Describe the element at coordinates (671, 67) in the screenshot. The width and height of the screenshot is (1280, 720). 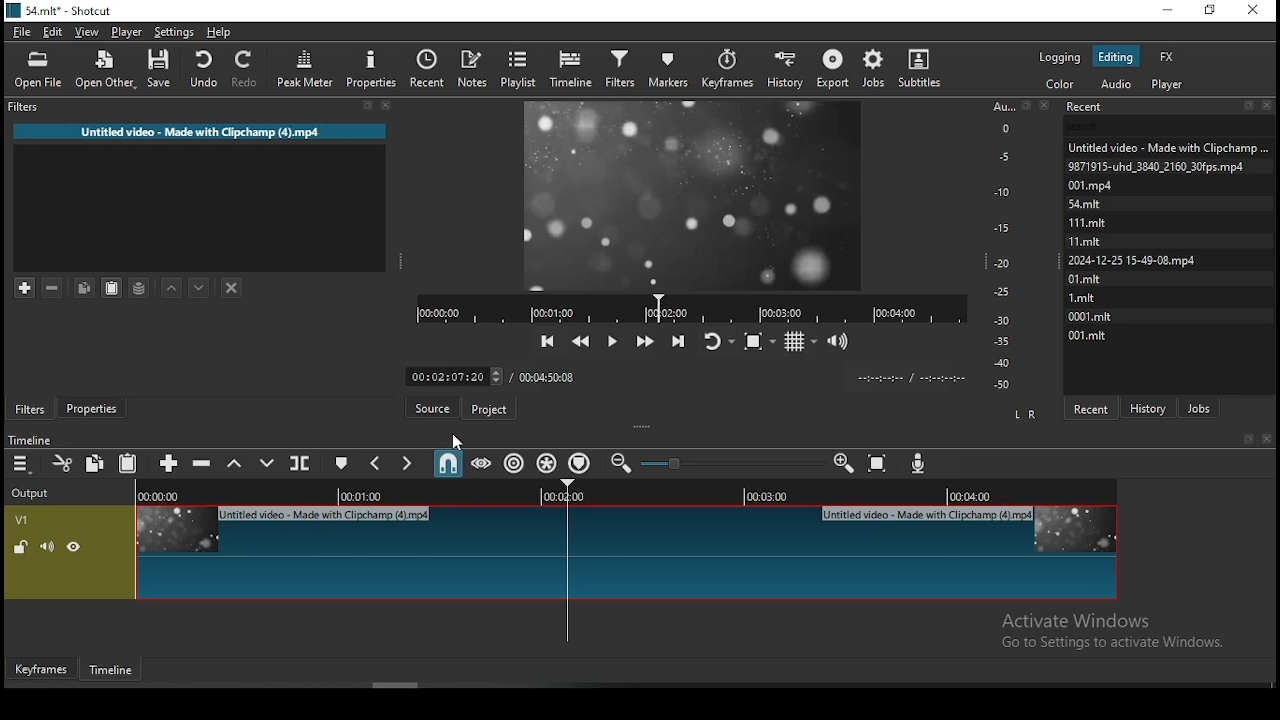
I see `markers` at that location.